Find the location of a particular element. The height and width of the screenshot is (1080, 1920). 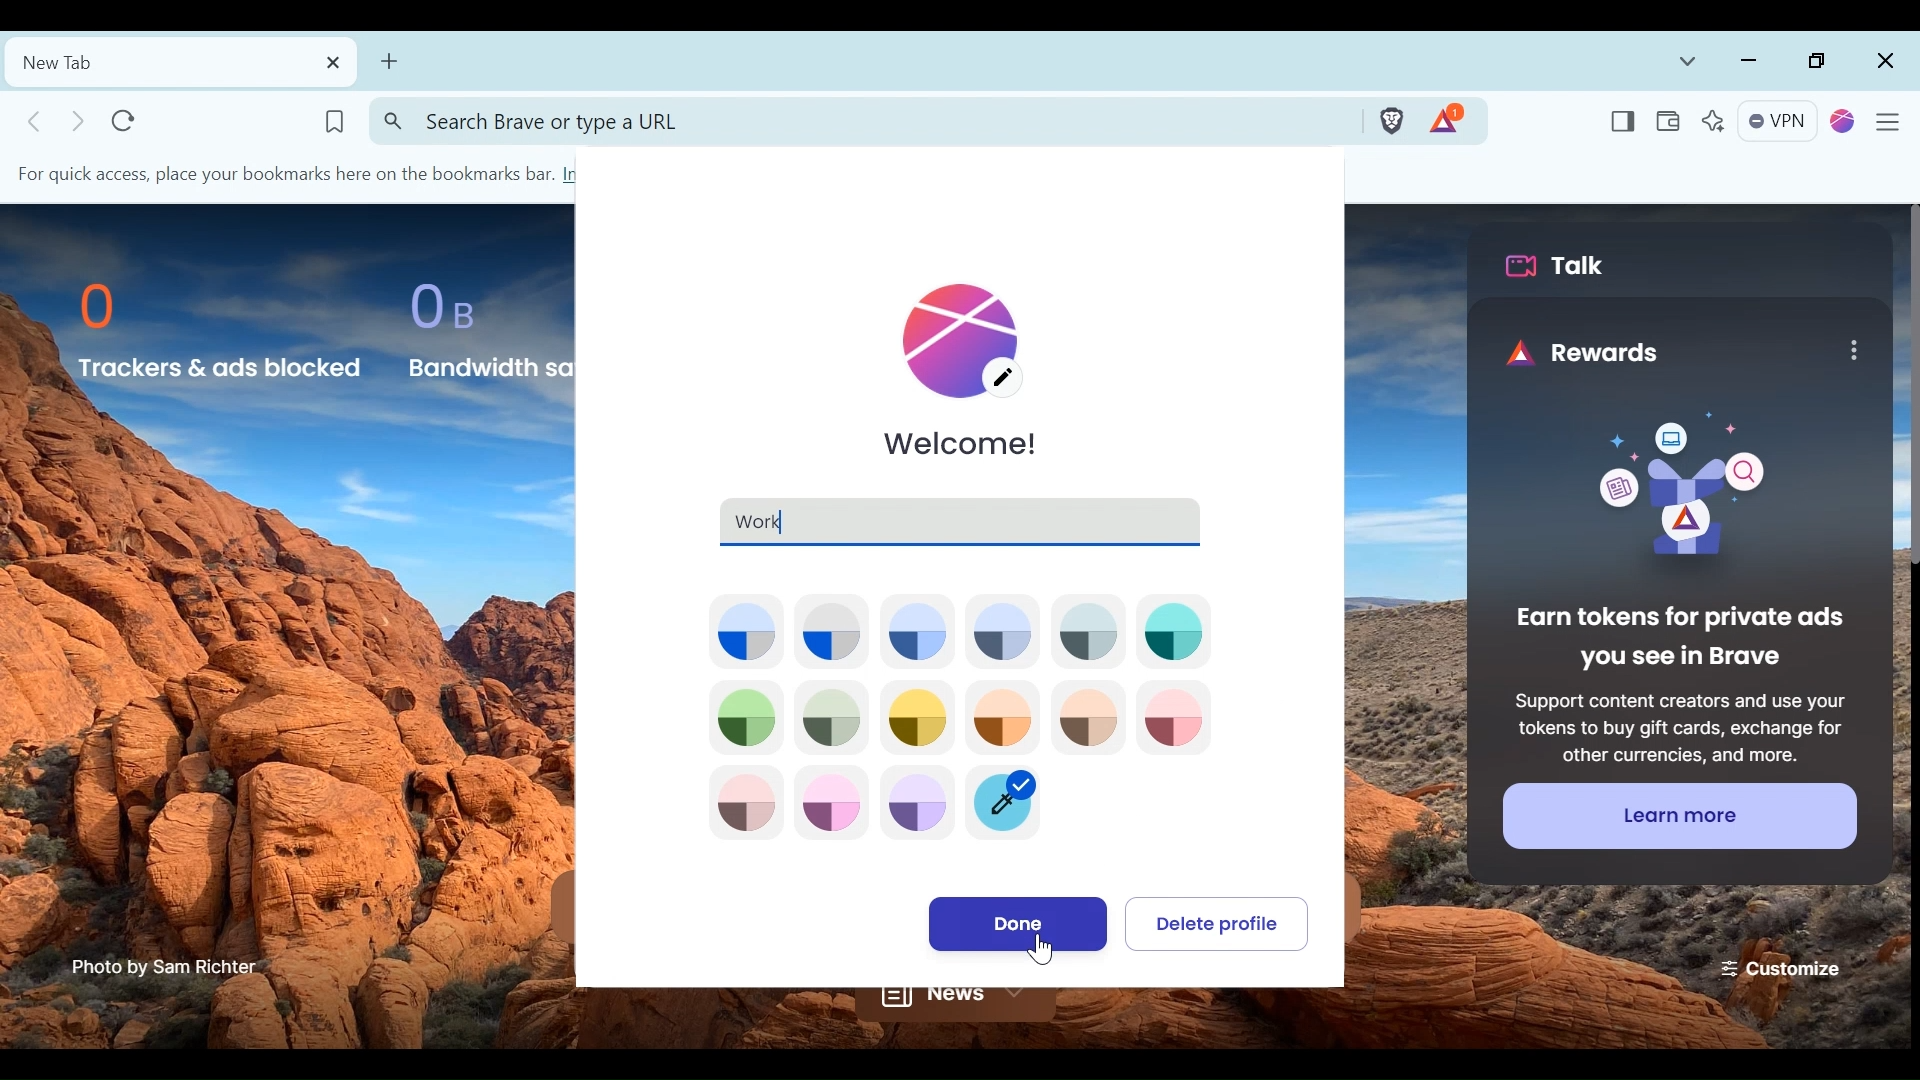

Wallet is located at coordinates (1666, 123).